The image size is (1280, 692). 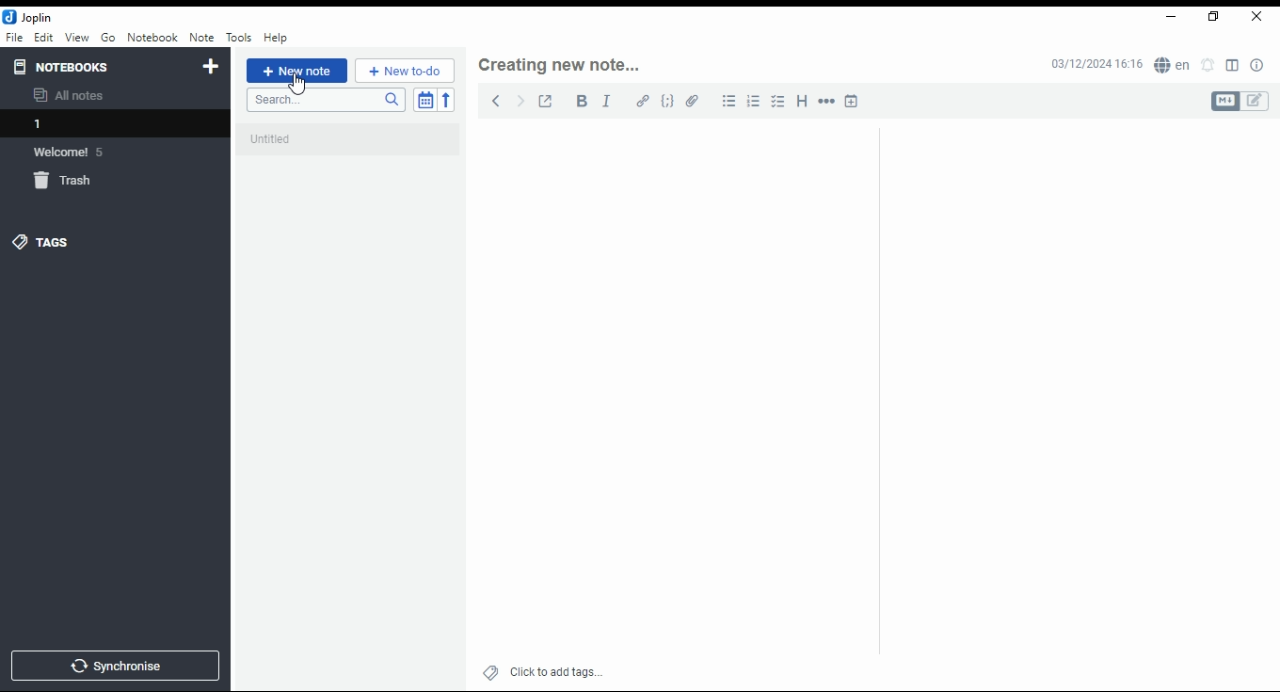 I want to click on spell checker, so click(x=1174, y=64).